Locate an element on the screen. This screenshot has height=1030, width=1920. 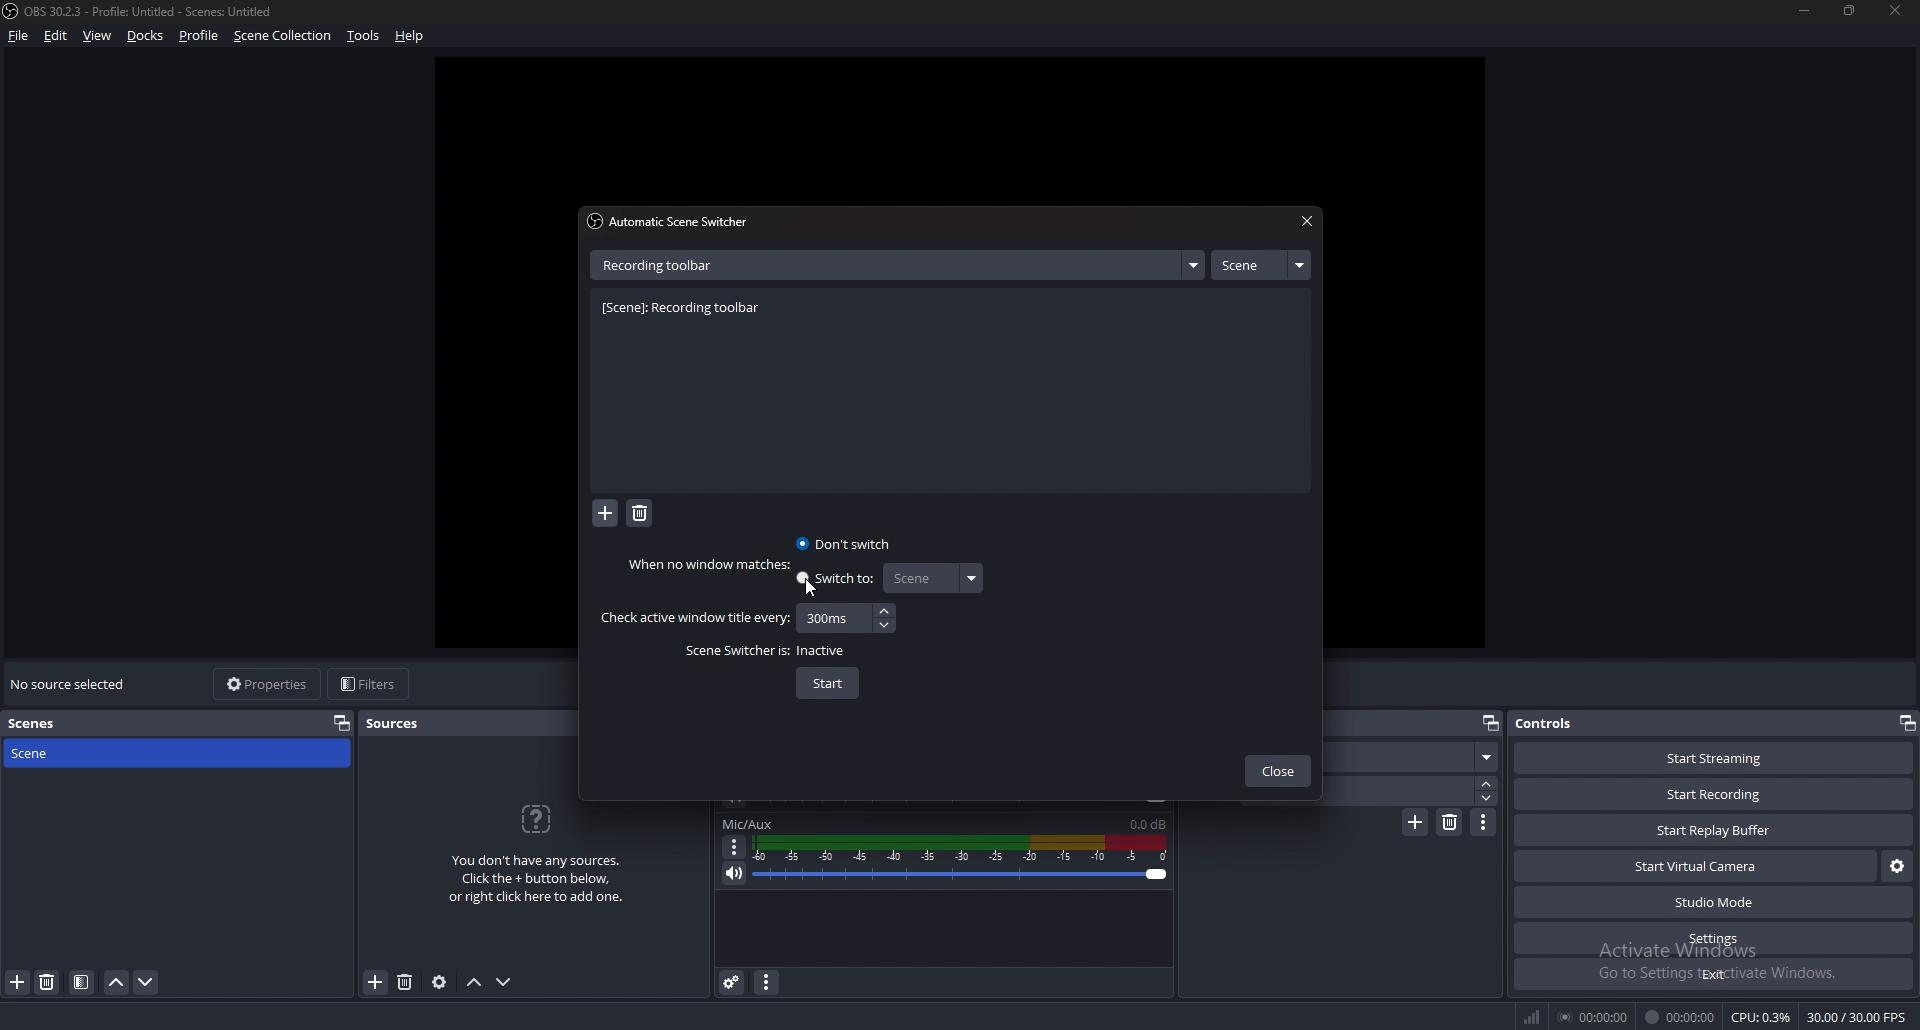
profile is located at coordinates (199, 35).